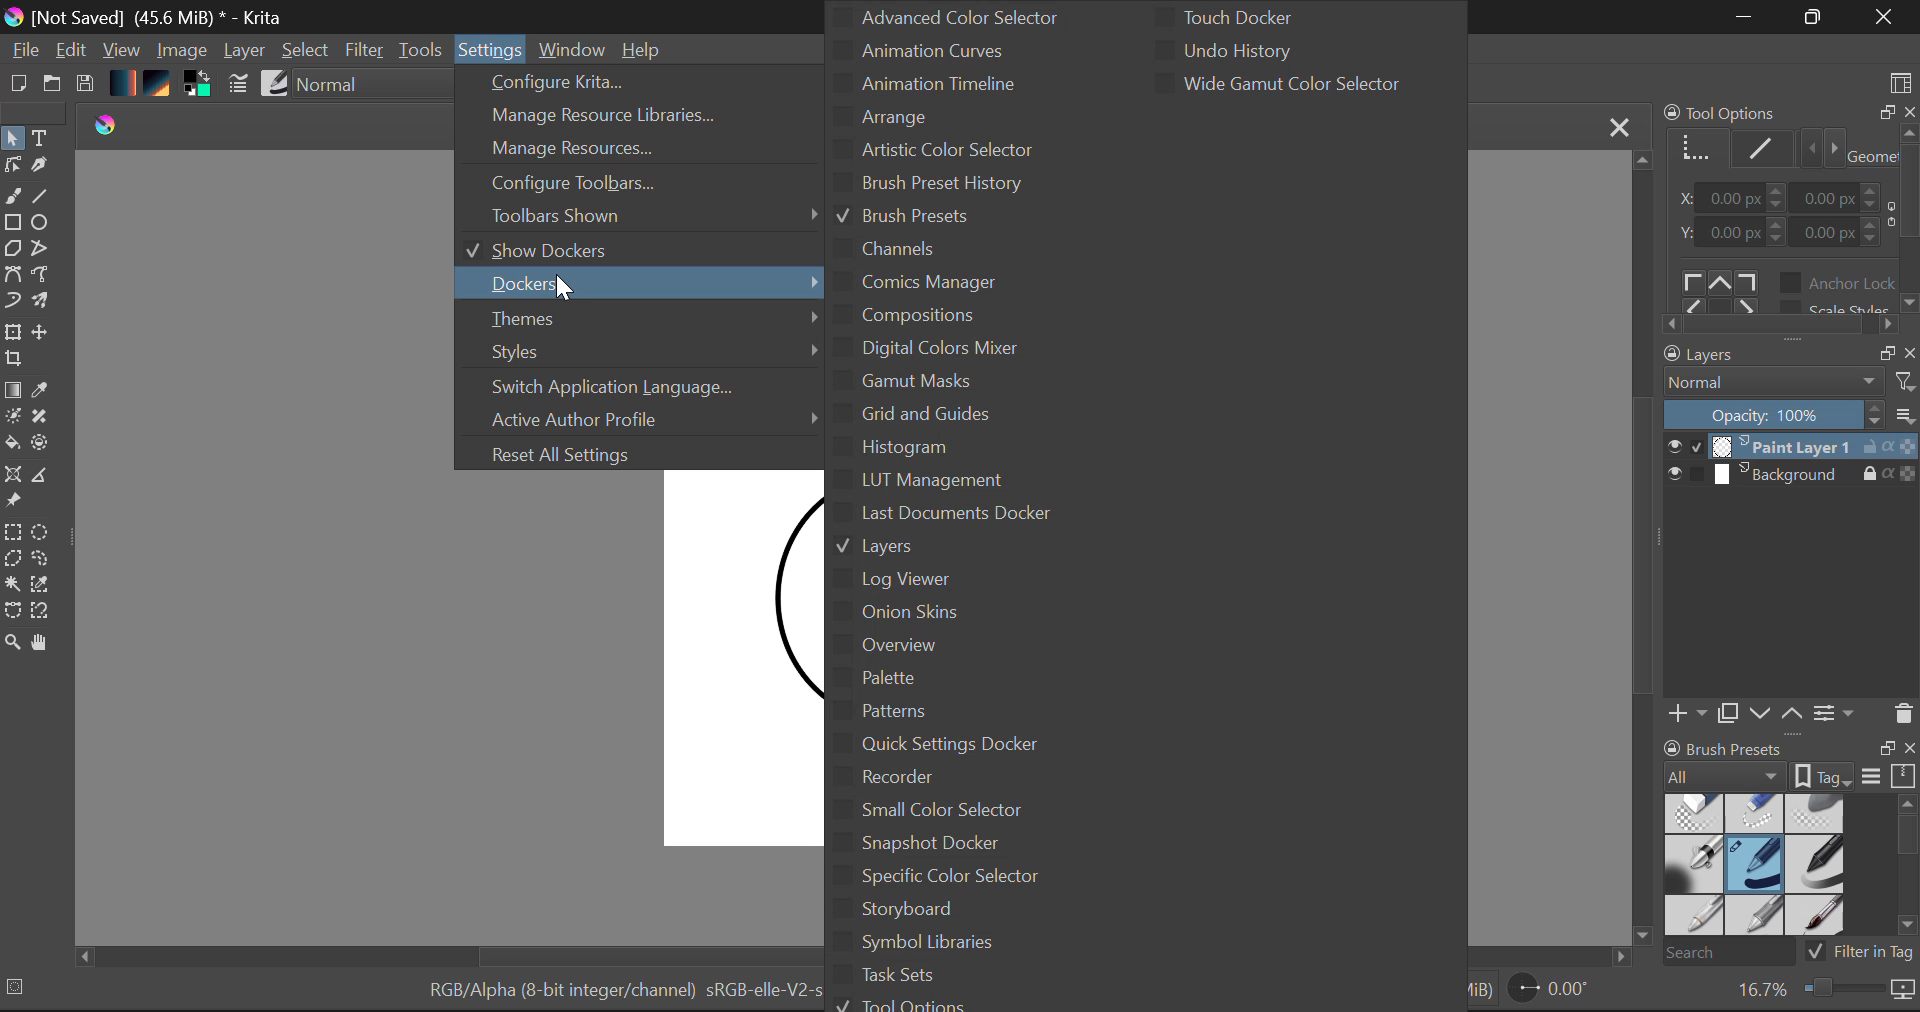 This screenshot has width=1920, height=1012. Describe the element at coordinates (46, 168) in the screenshot. I see `Calligraphic Tool` at that location.